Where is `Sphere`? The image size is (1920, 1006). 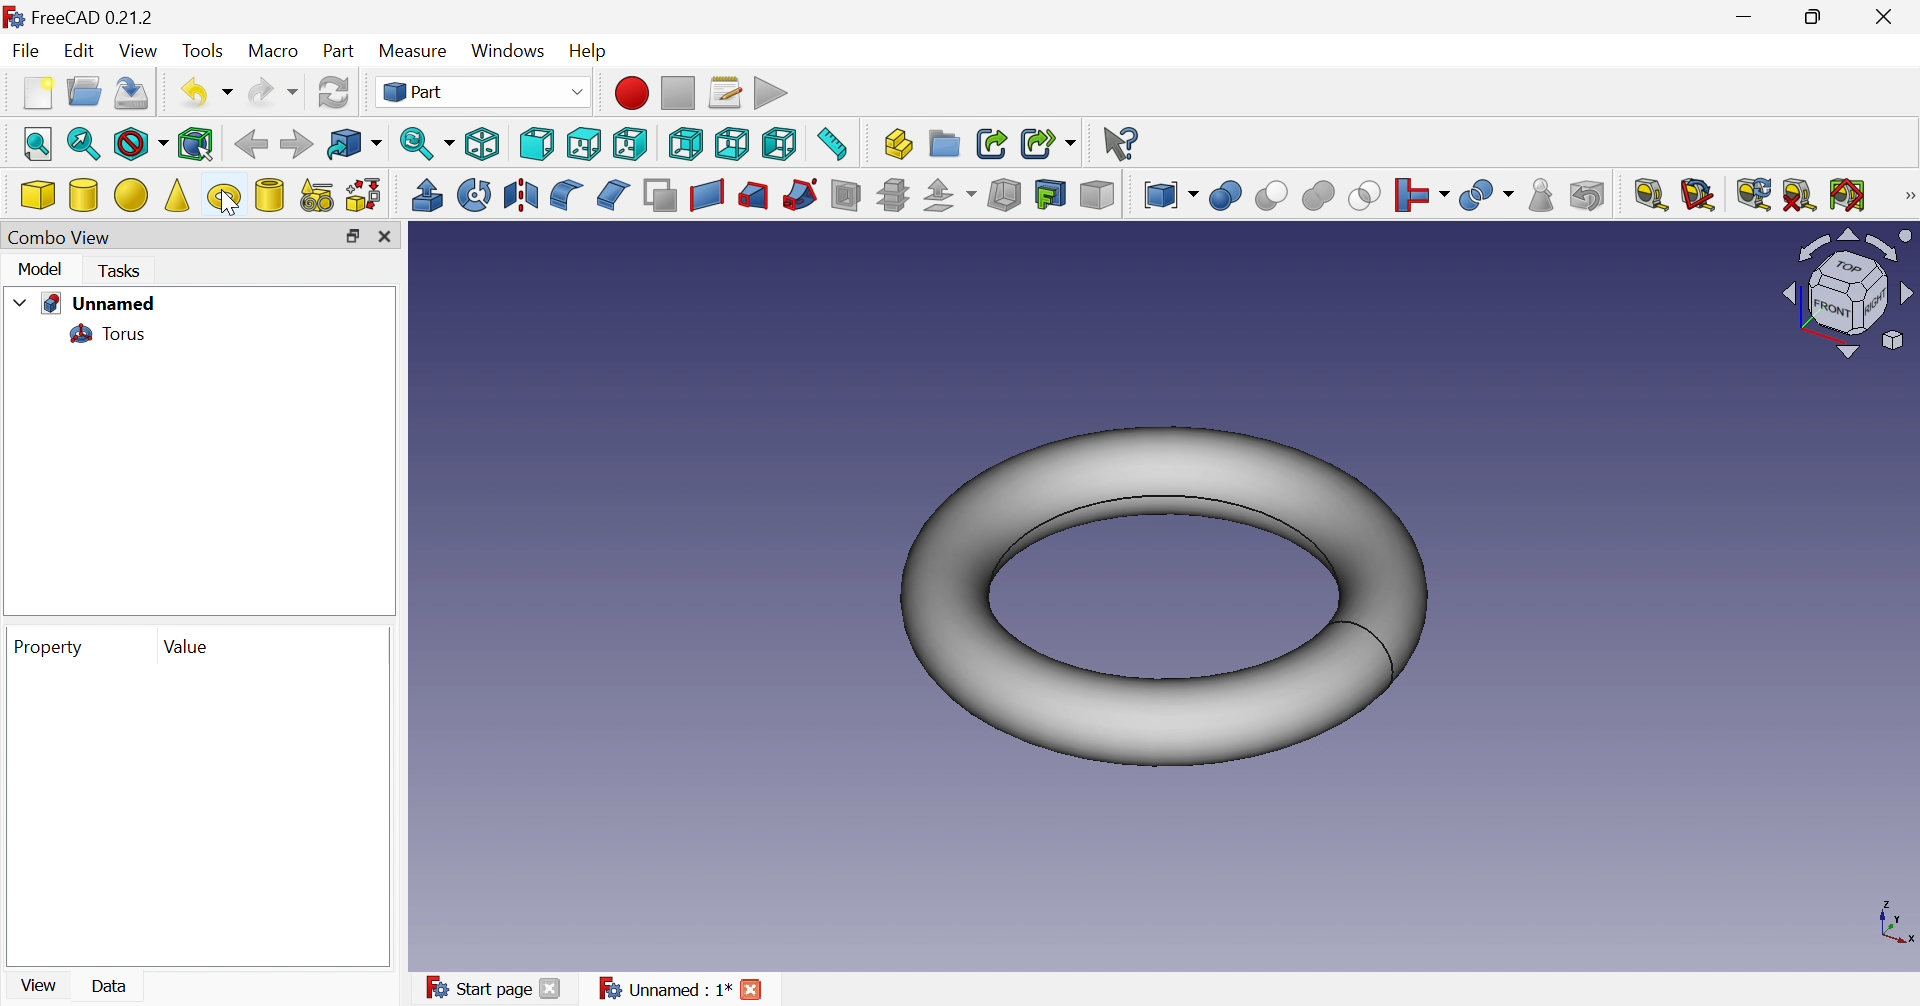 Sphere is located at coordinates (132, 196).